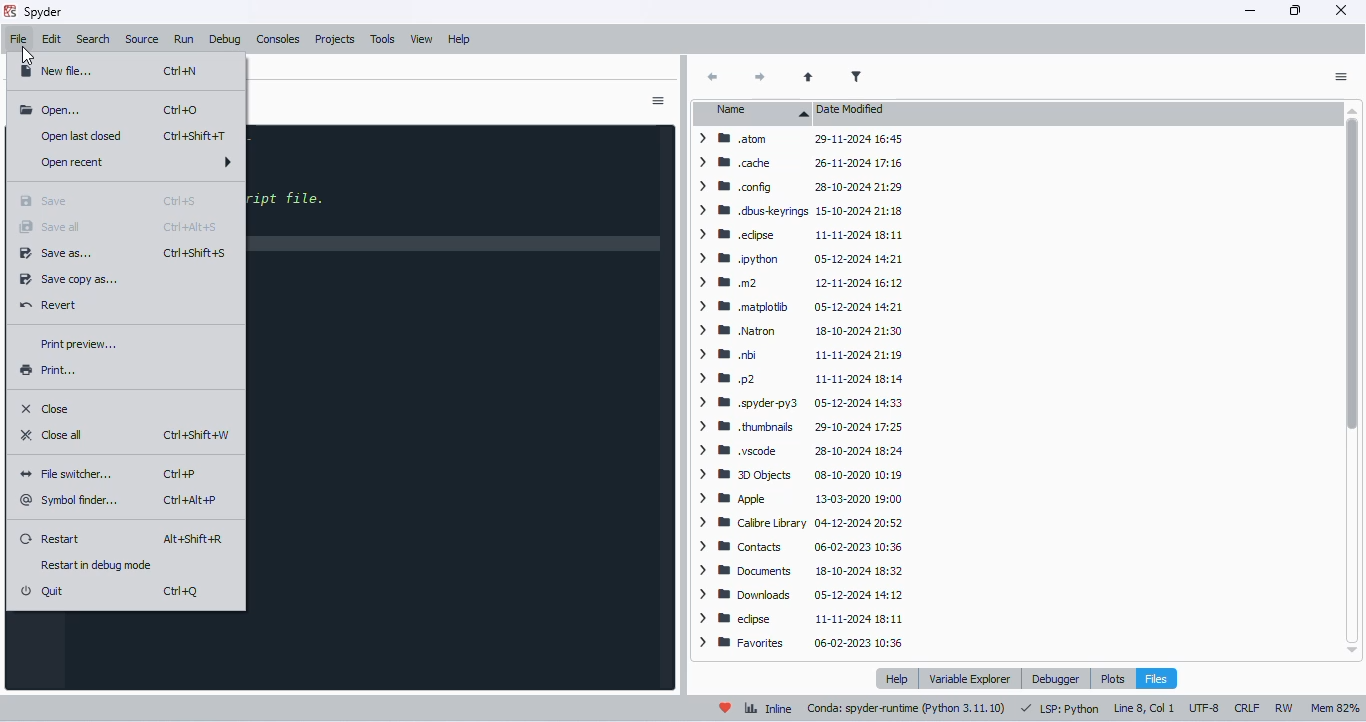  Describe the element at coordinates (51, 539) in the screenshot. I see `restart` at that location.